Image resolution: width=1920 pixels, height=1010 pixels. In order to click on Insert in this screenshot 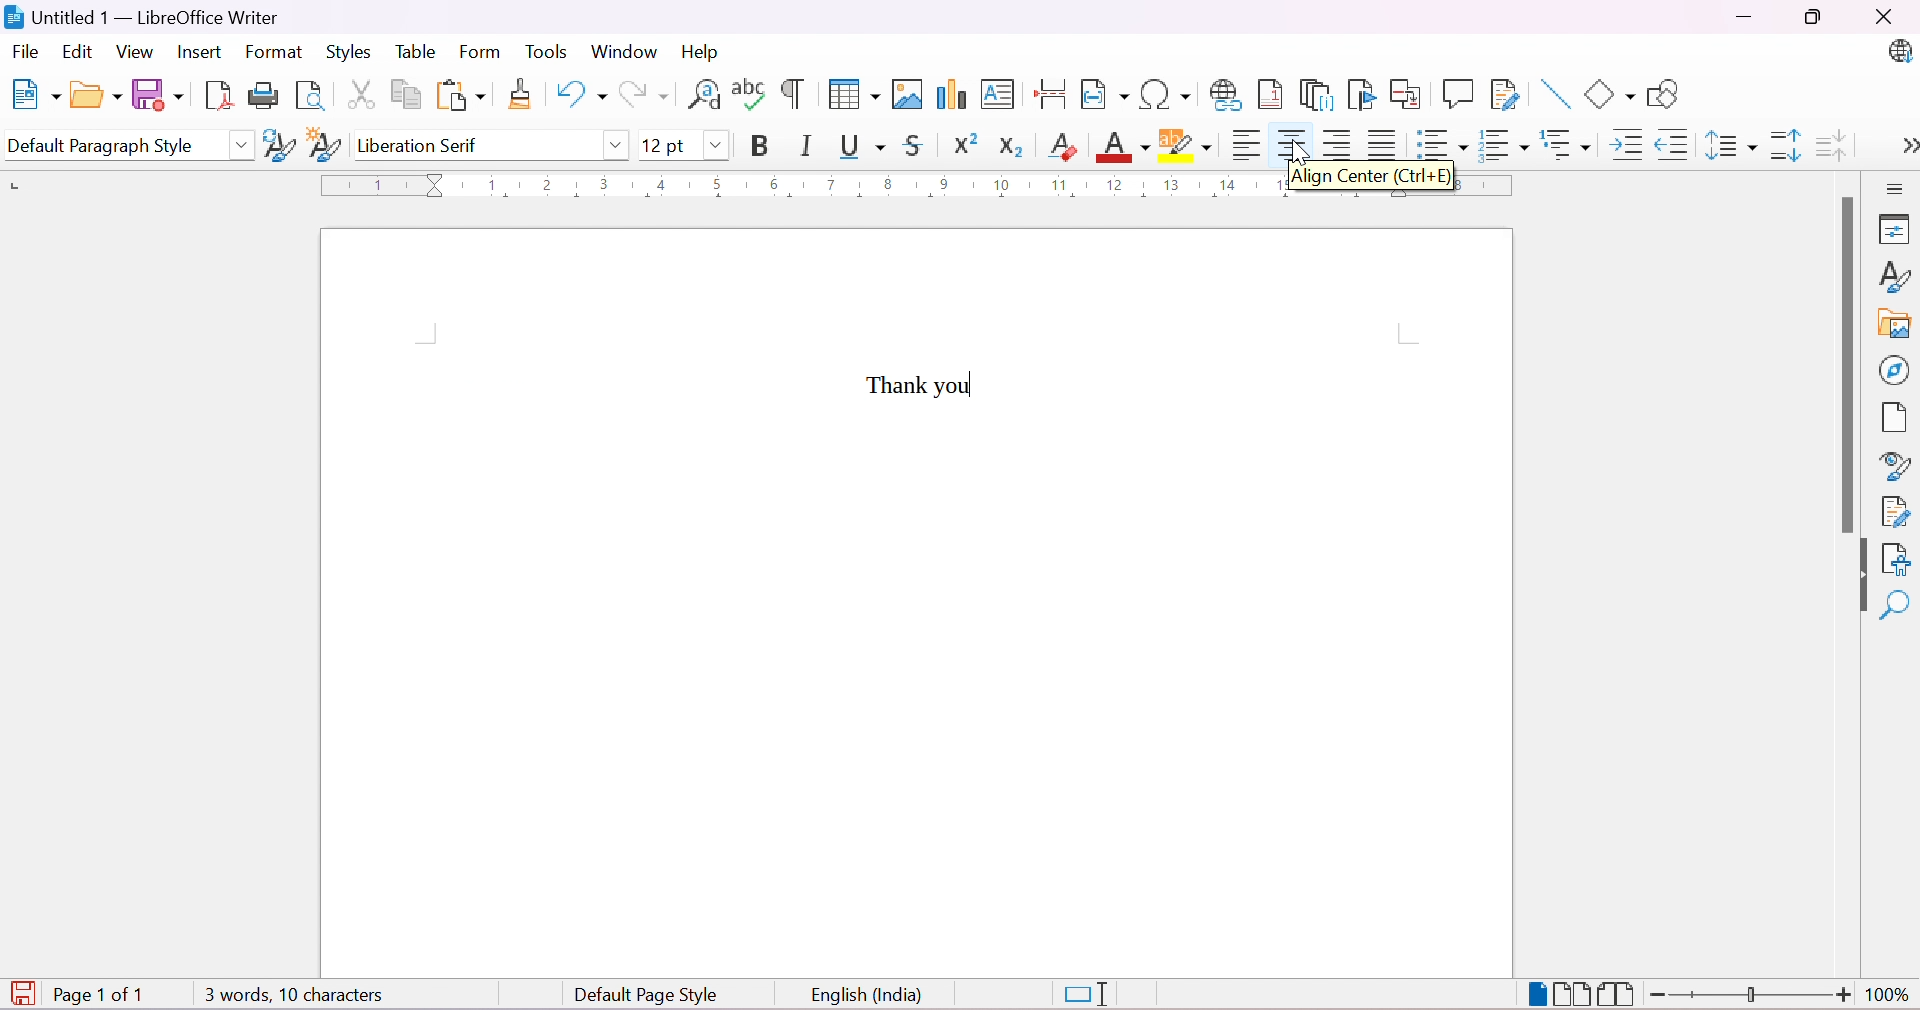, I will do `click(202, 53)`.